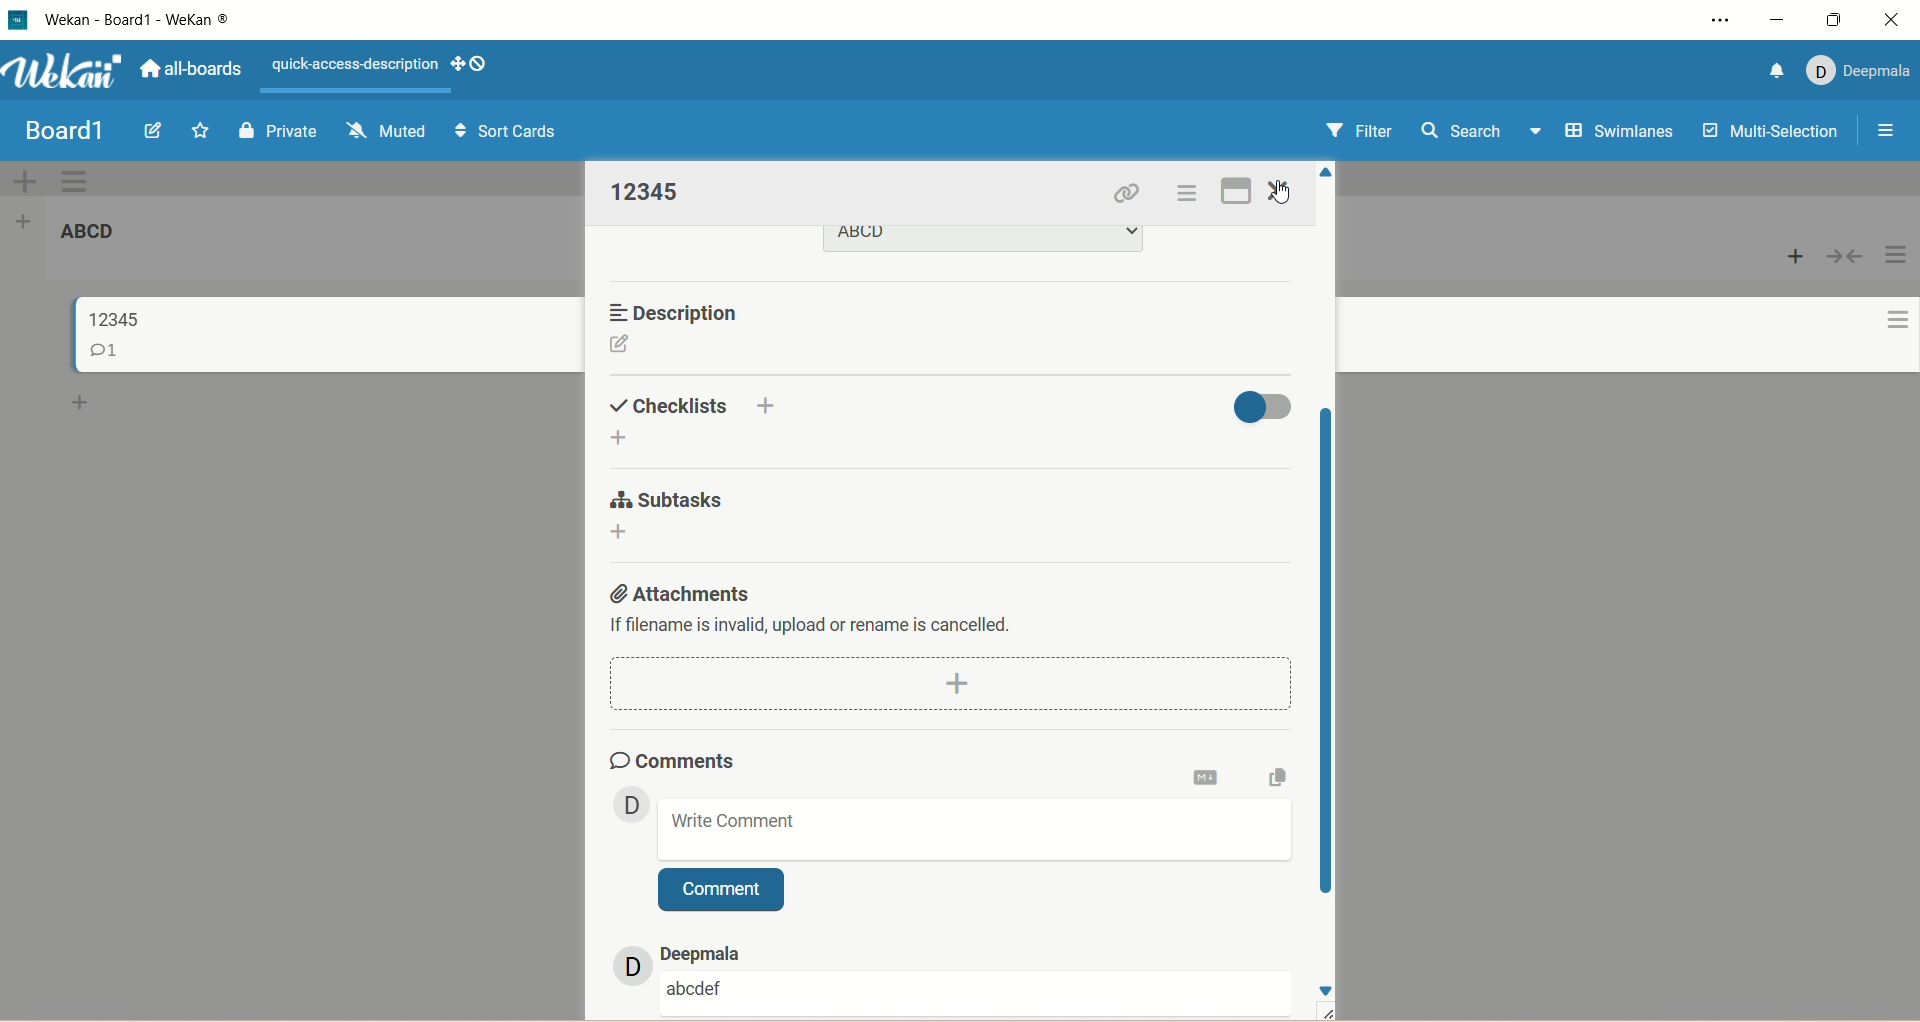 Image resolution: width=1920 pixels, height=1022 pixels. Describe the element at coordinates (1889, 304) in the screenshot. I see `actions` at that location.